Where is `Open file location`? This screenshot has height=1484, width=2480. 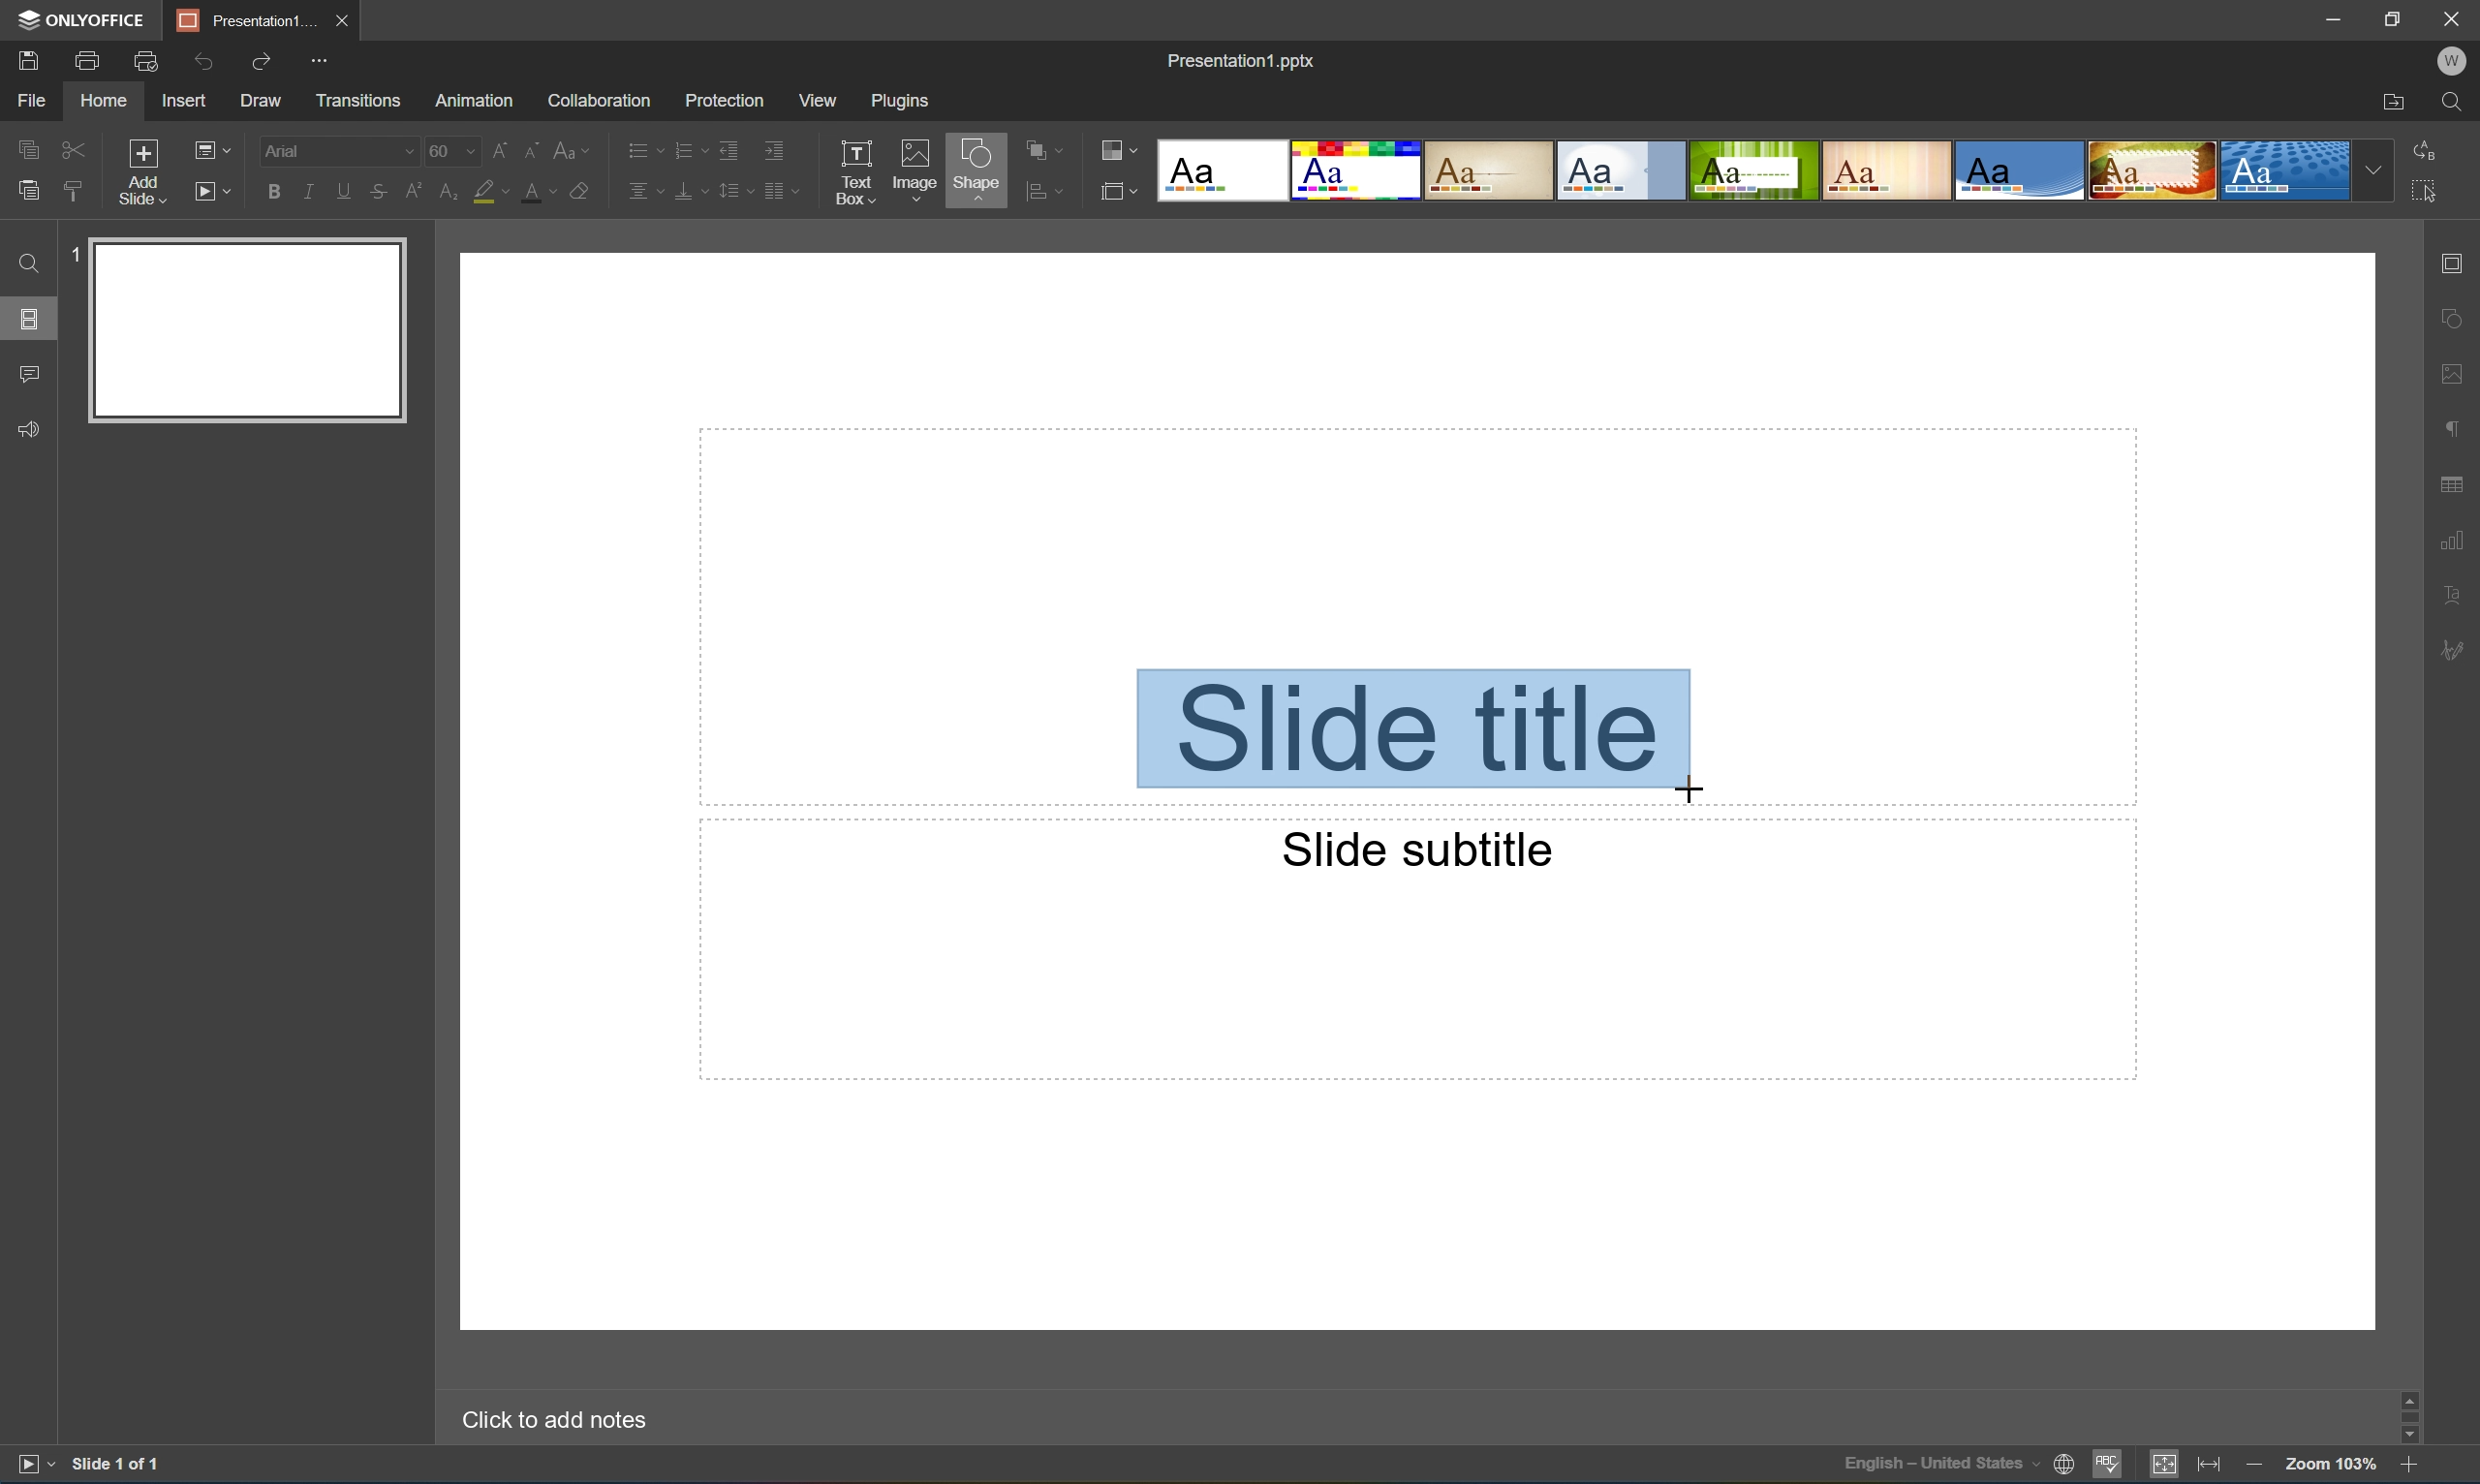 Open file location is located at coordinates (2392, 103).